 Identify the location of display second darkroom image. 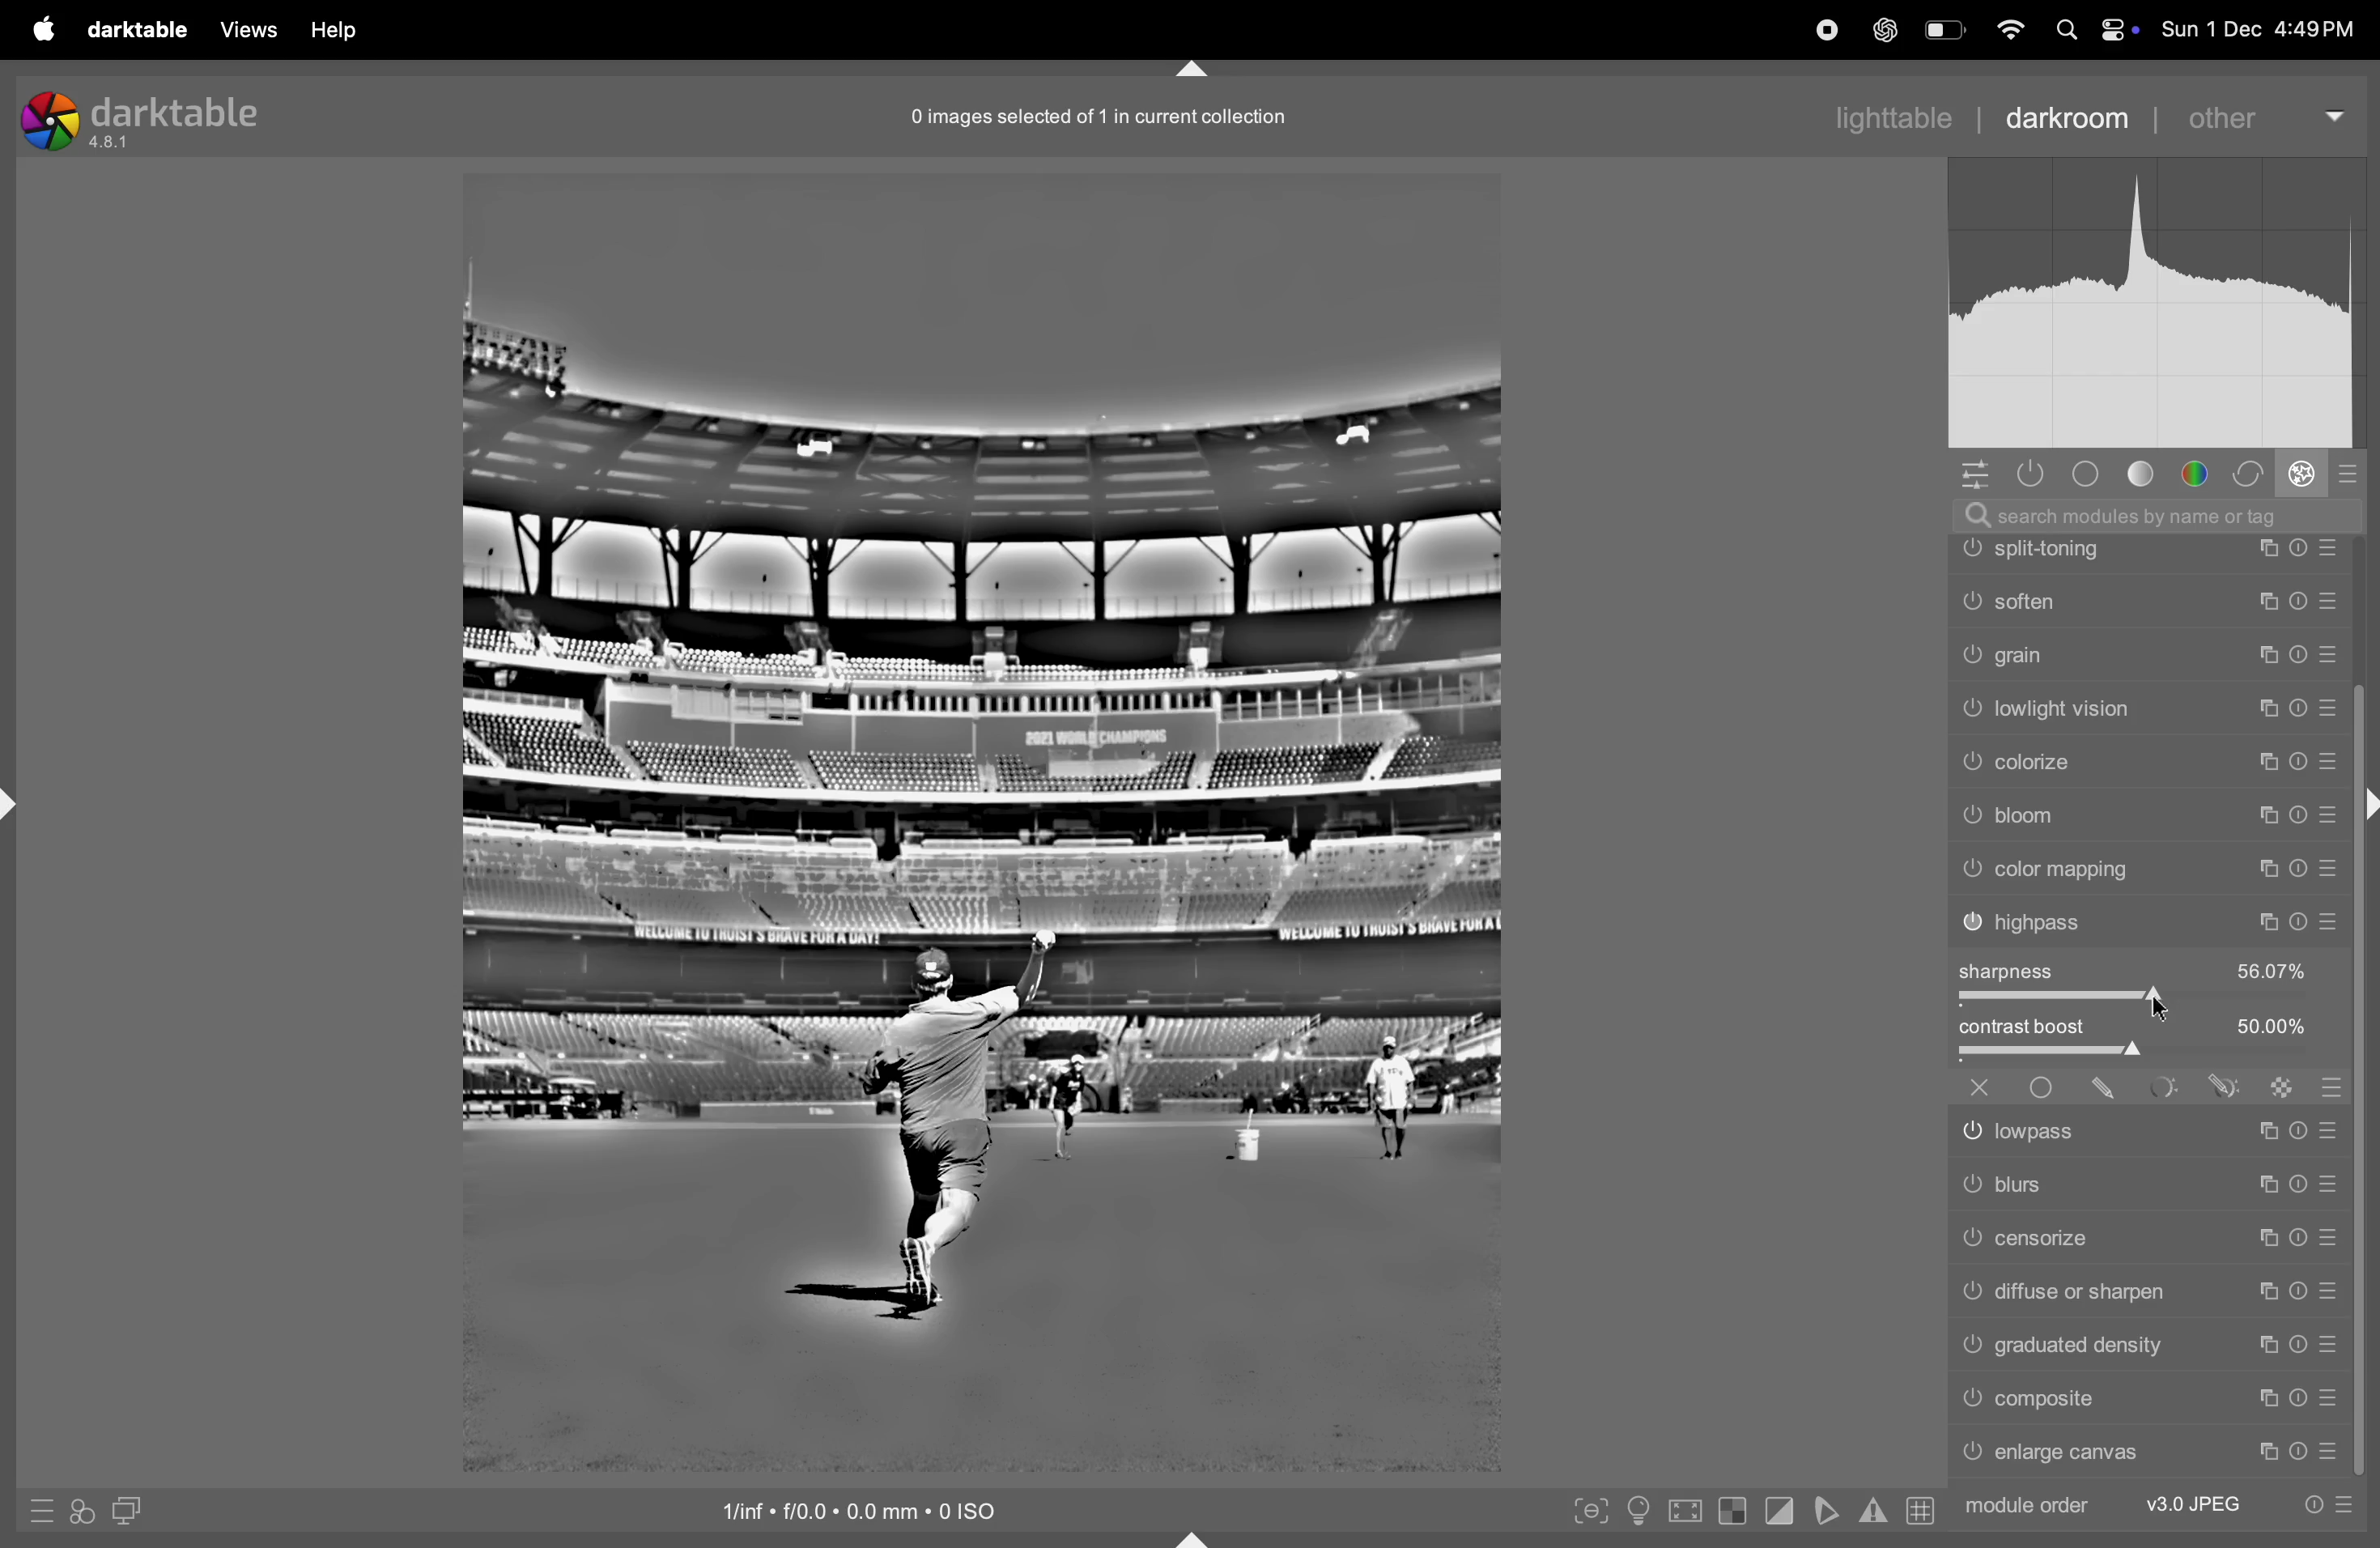
(125, 1509).